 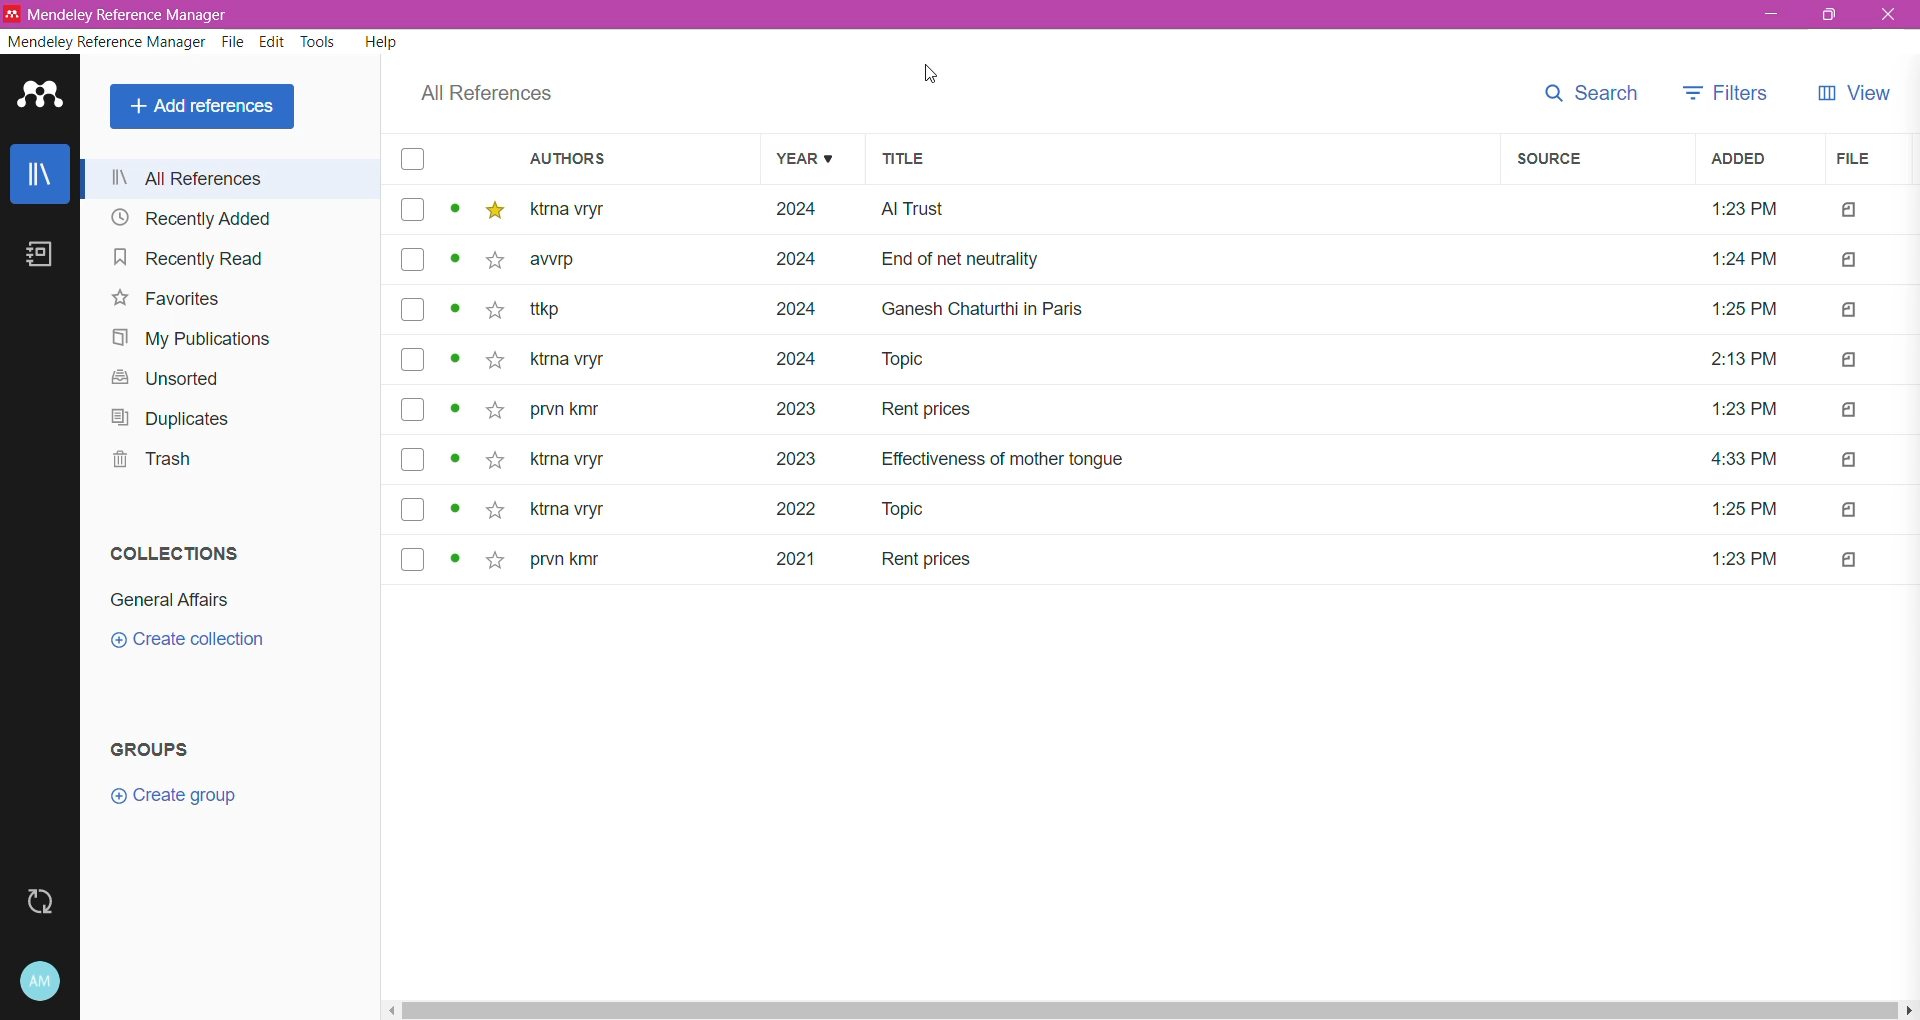 I want to click on Duplicates, so click(x=170, y=419).